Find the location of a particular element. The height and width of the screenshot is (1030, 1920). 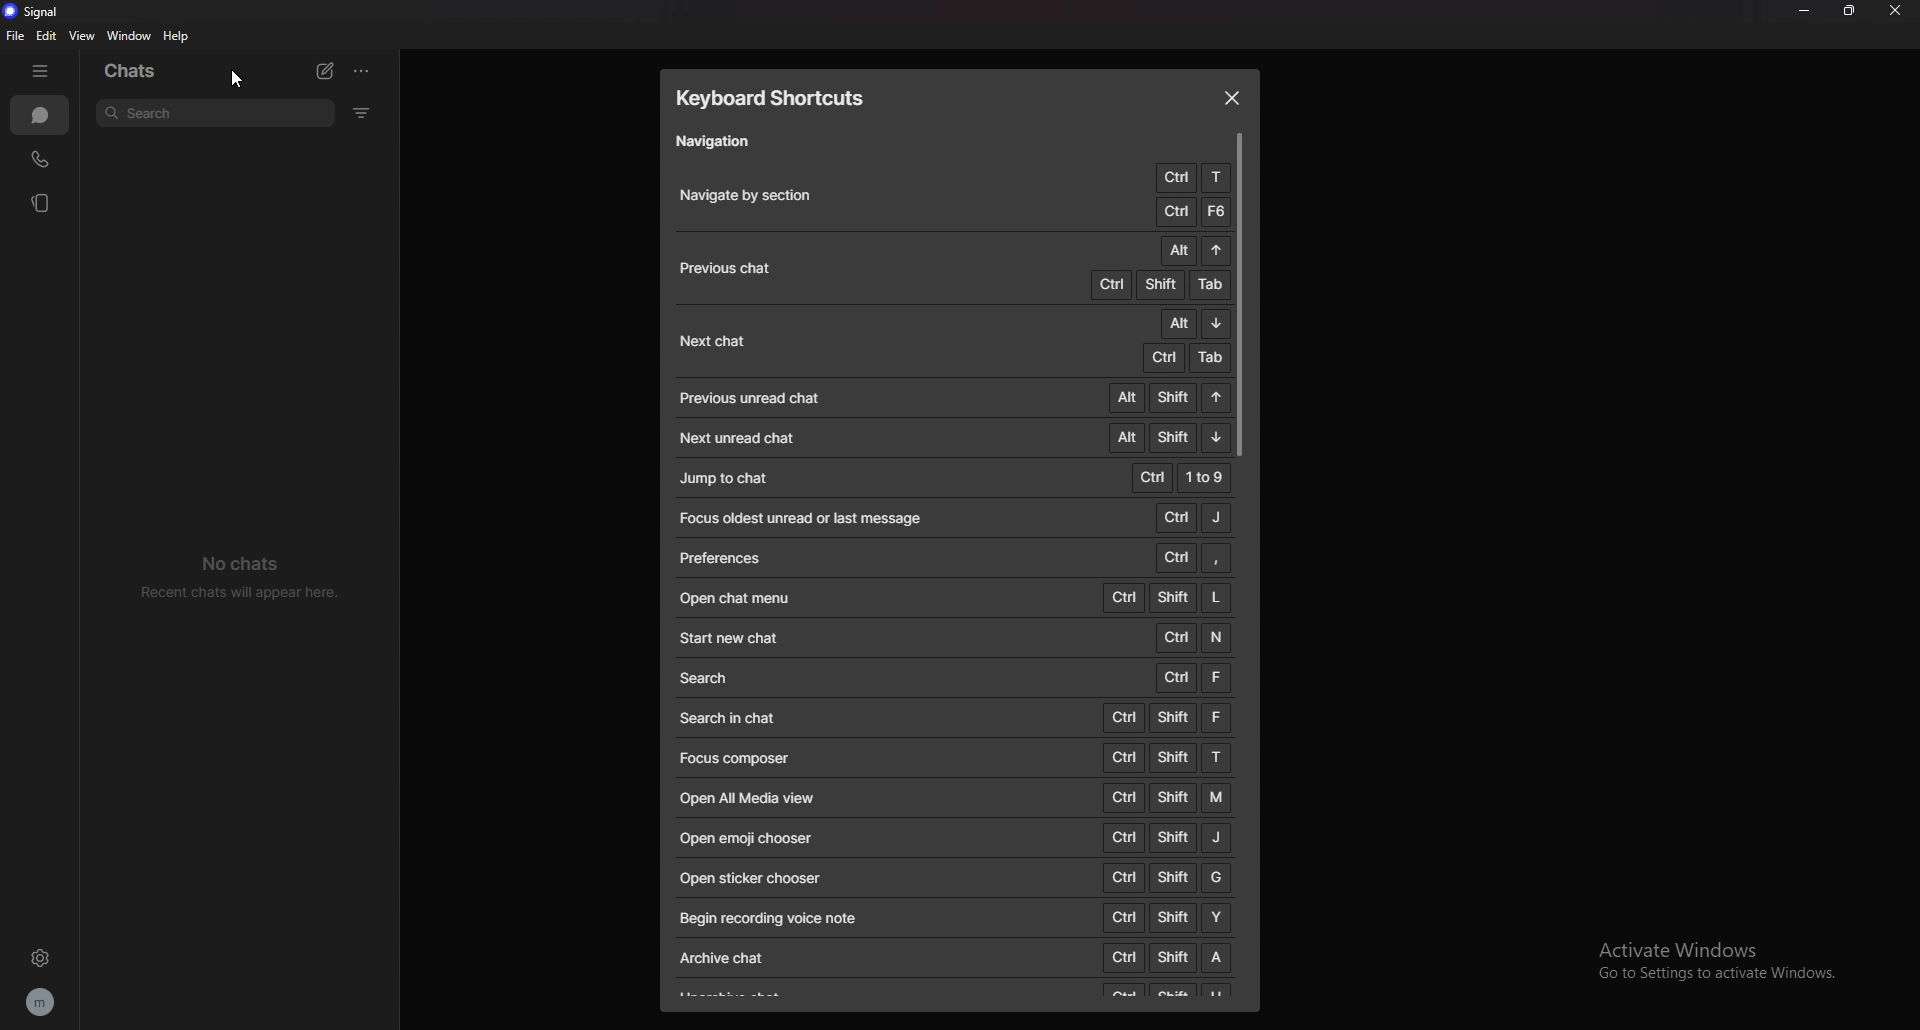

CTRL + , is located at coordinates (1194, 557).